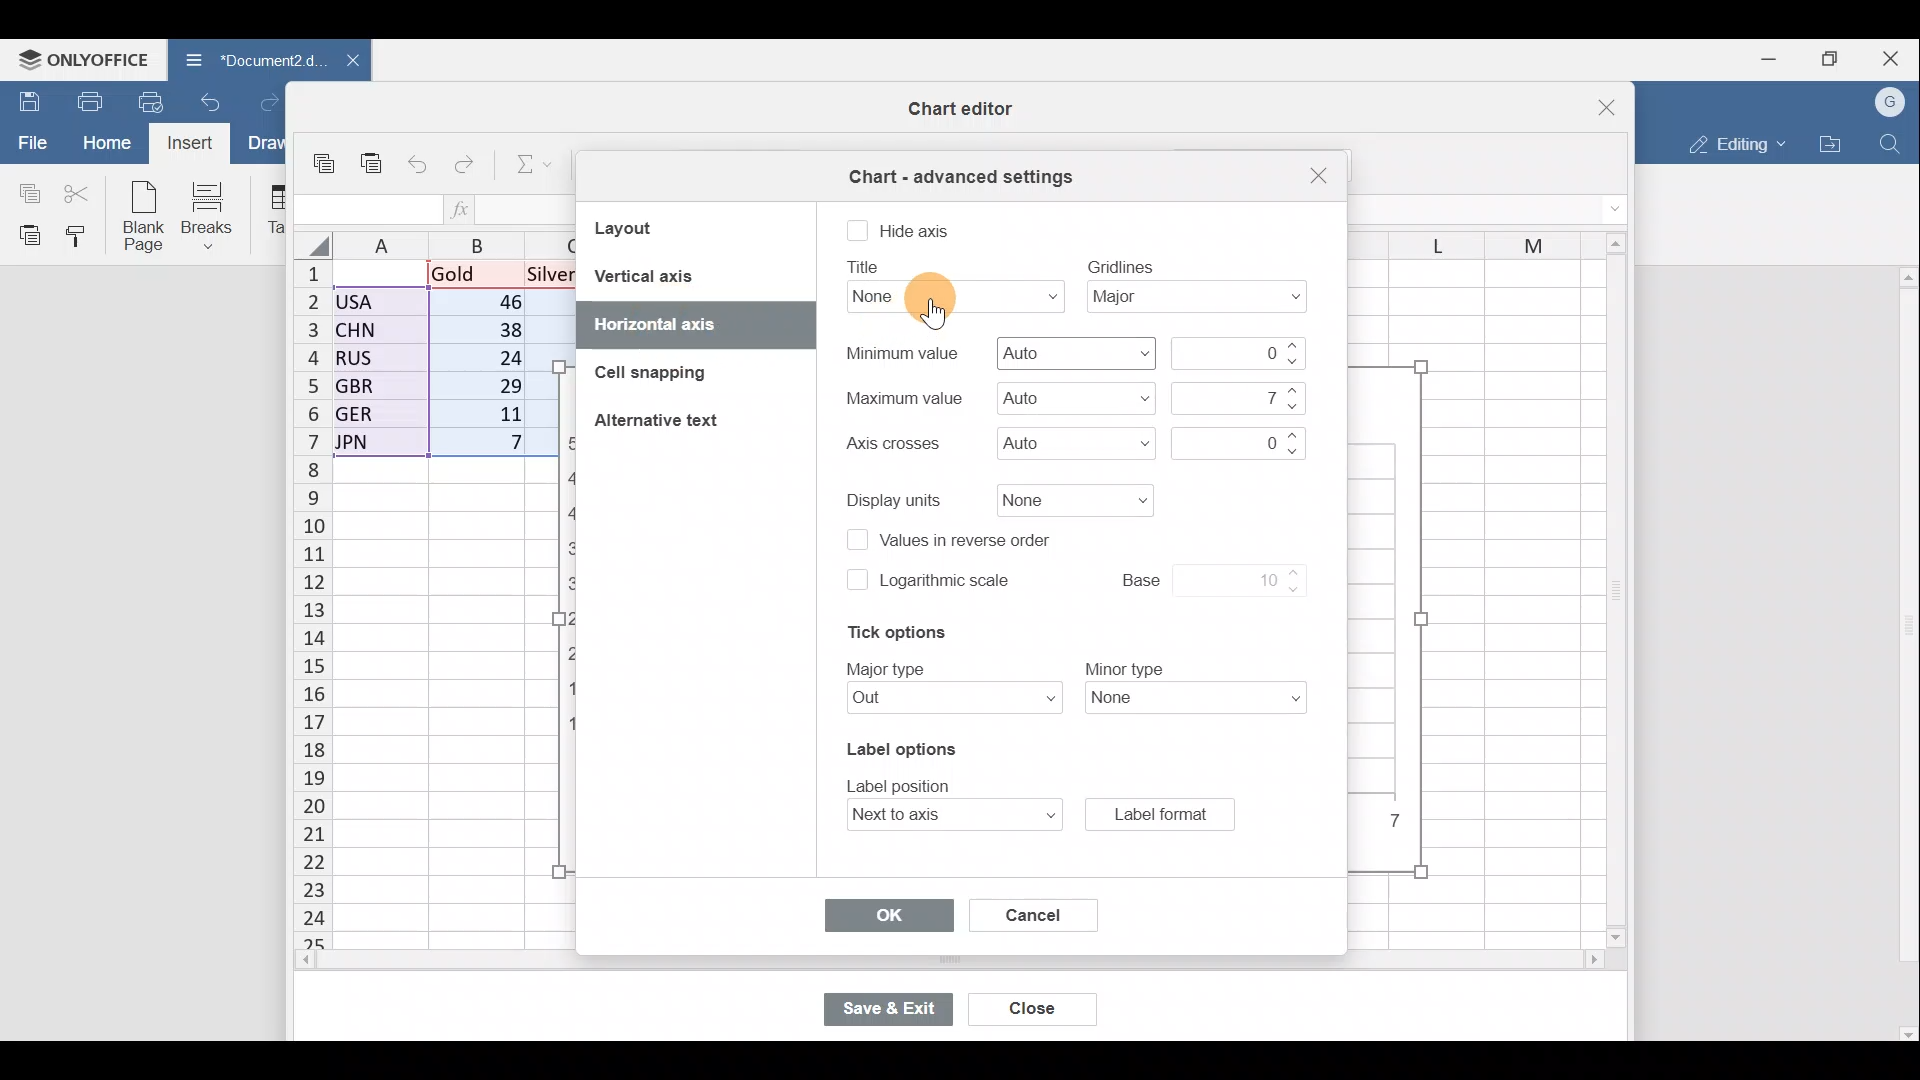  I want to click on Tick options, so click(887, 633).